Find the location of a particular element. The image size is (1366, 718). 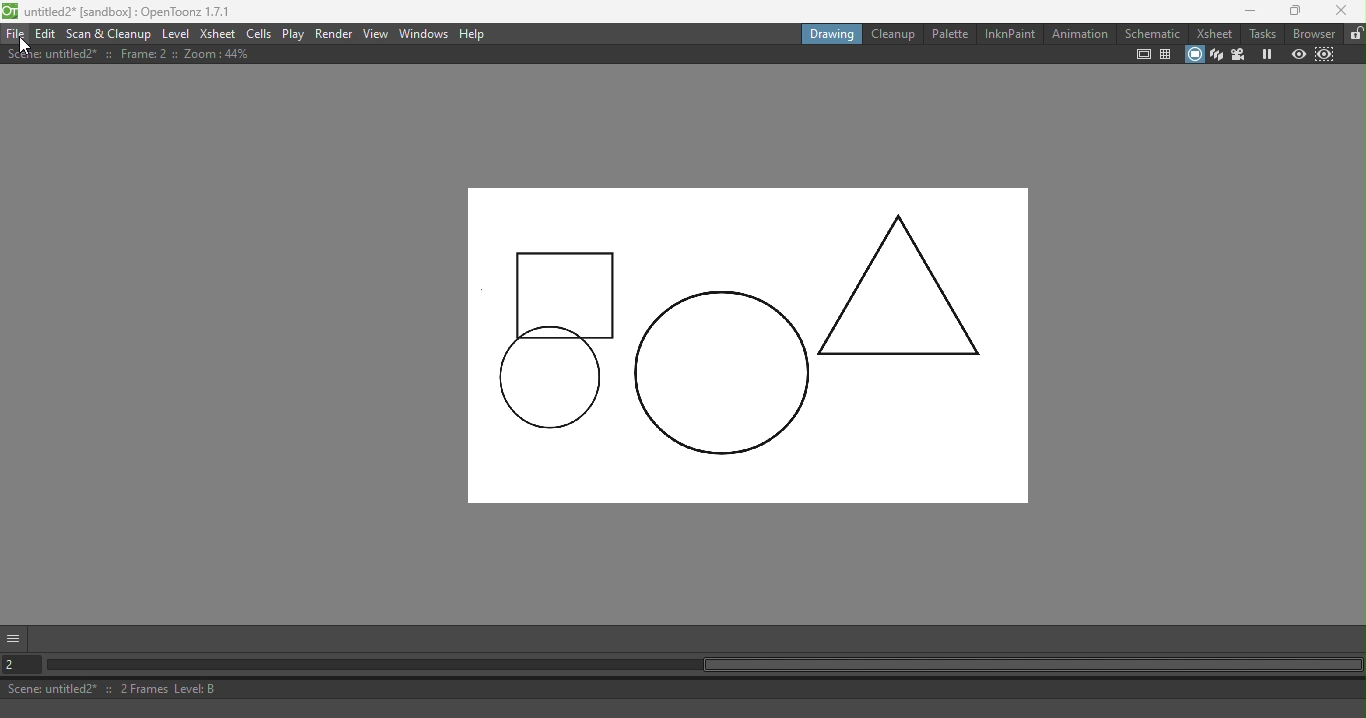

More options is located at coordinates (14, 636).